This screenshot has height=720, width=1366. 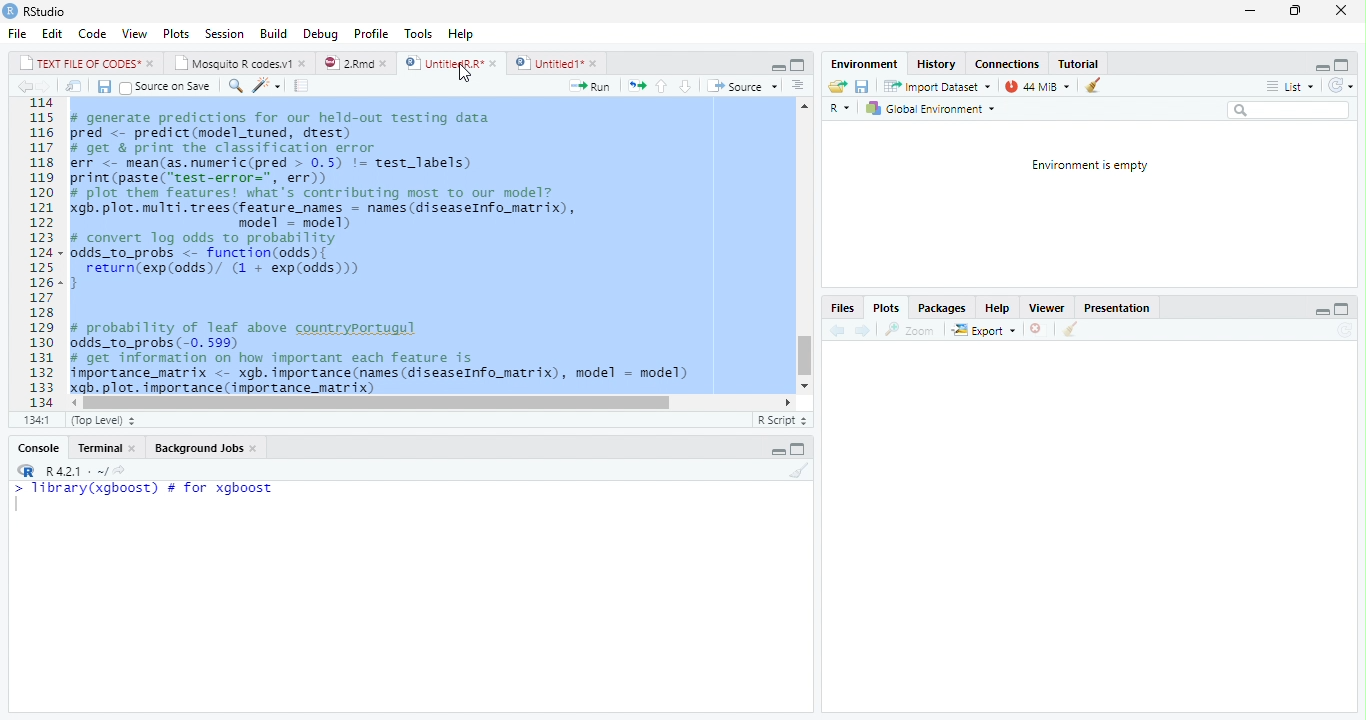 I want to click on Background Jobs, so click(x=206, y=447).